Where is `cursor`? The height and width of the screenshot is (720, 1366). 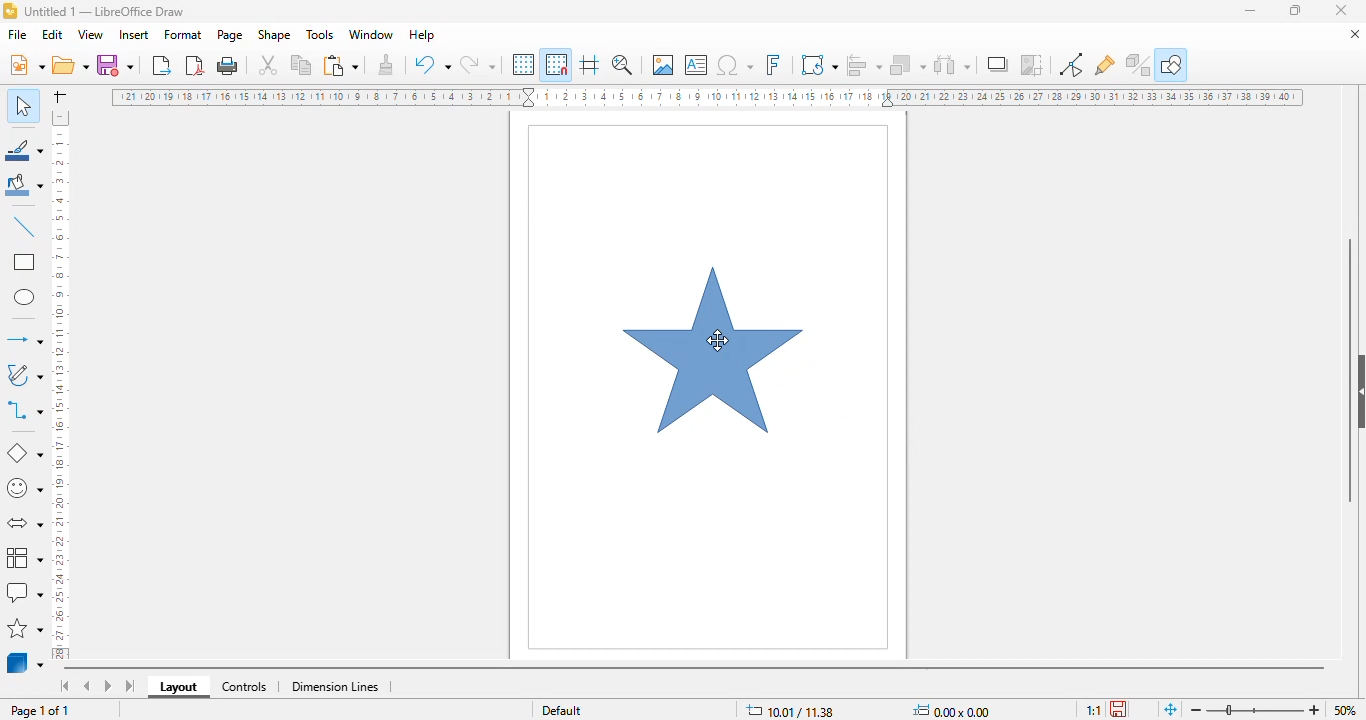 cursor is located at coordinates (718, 339).